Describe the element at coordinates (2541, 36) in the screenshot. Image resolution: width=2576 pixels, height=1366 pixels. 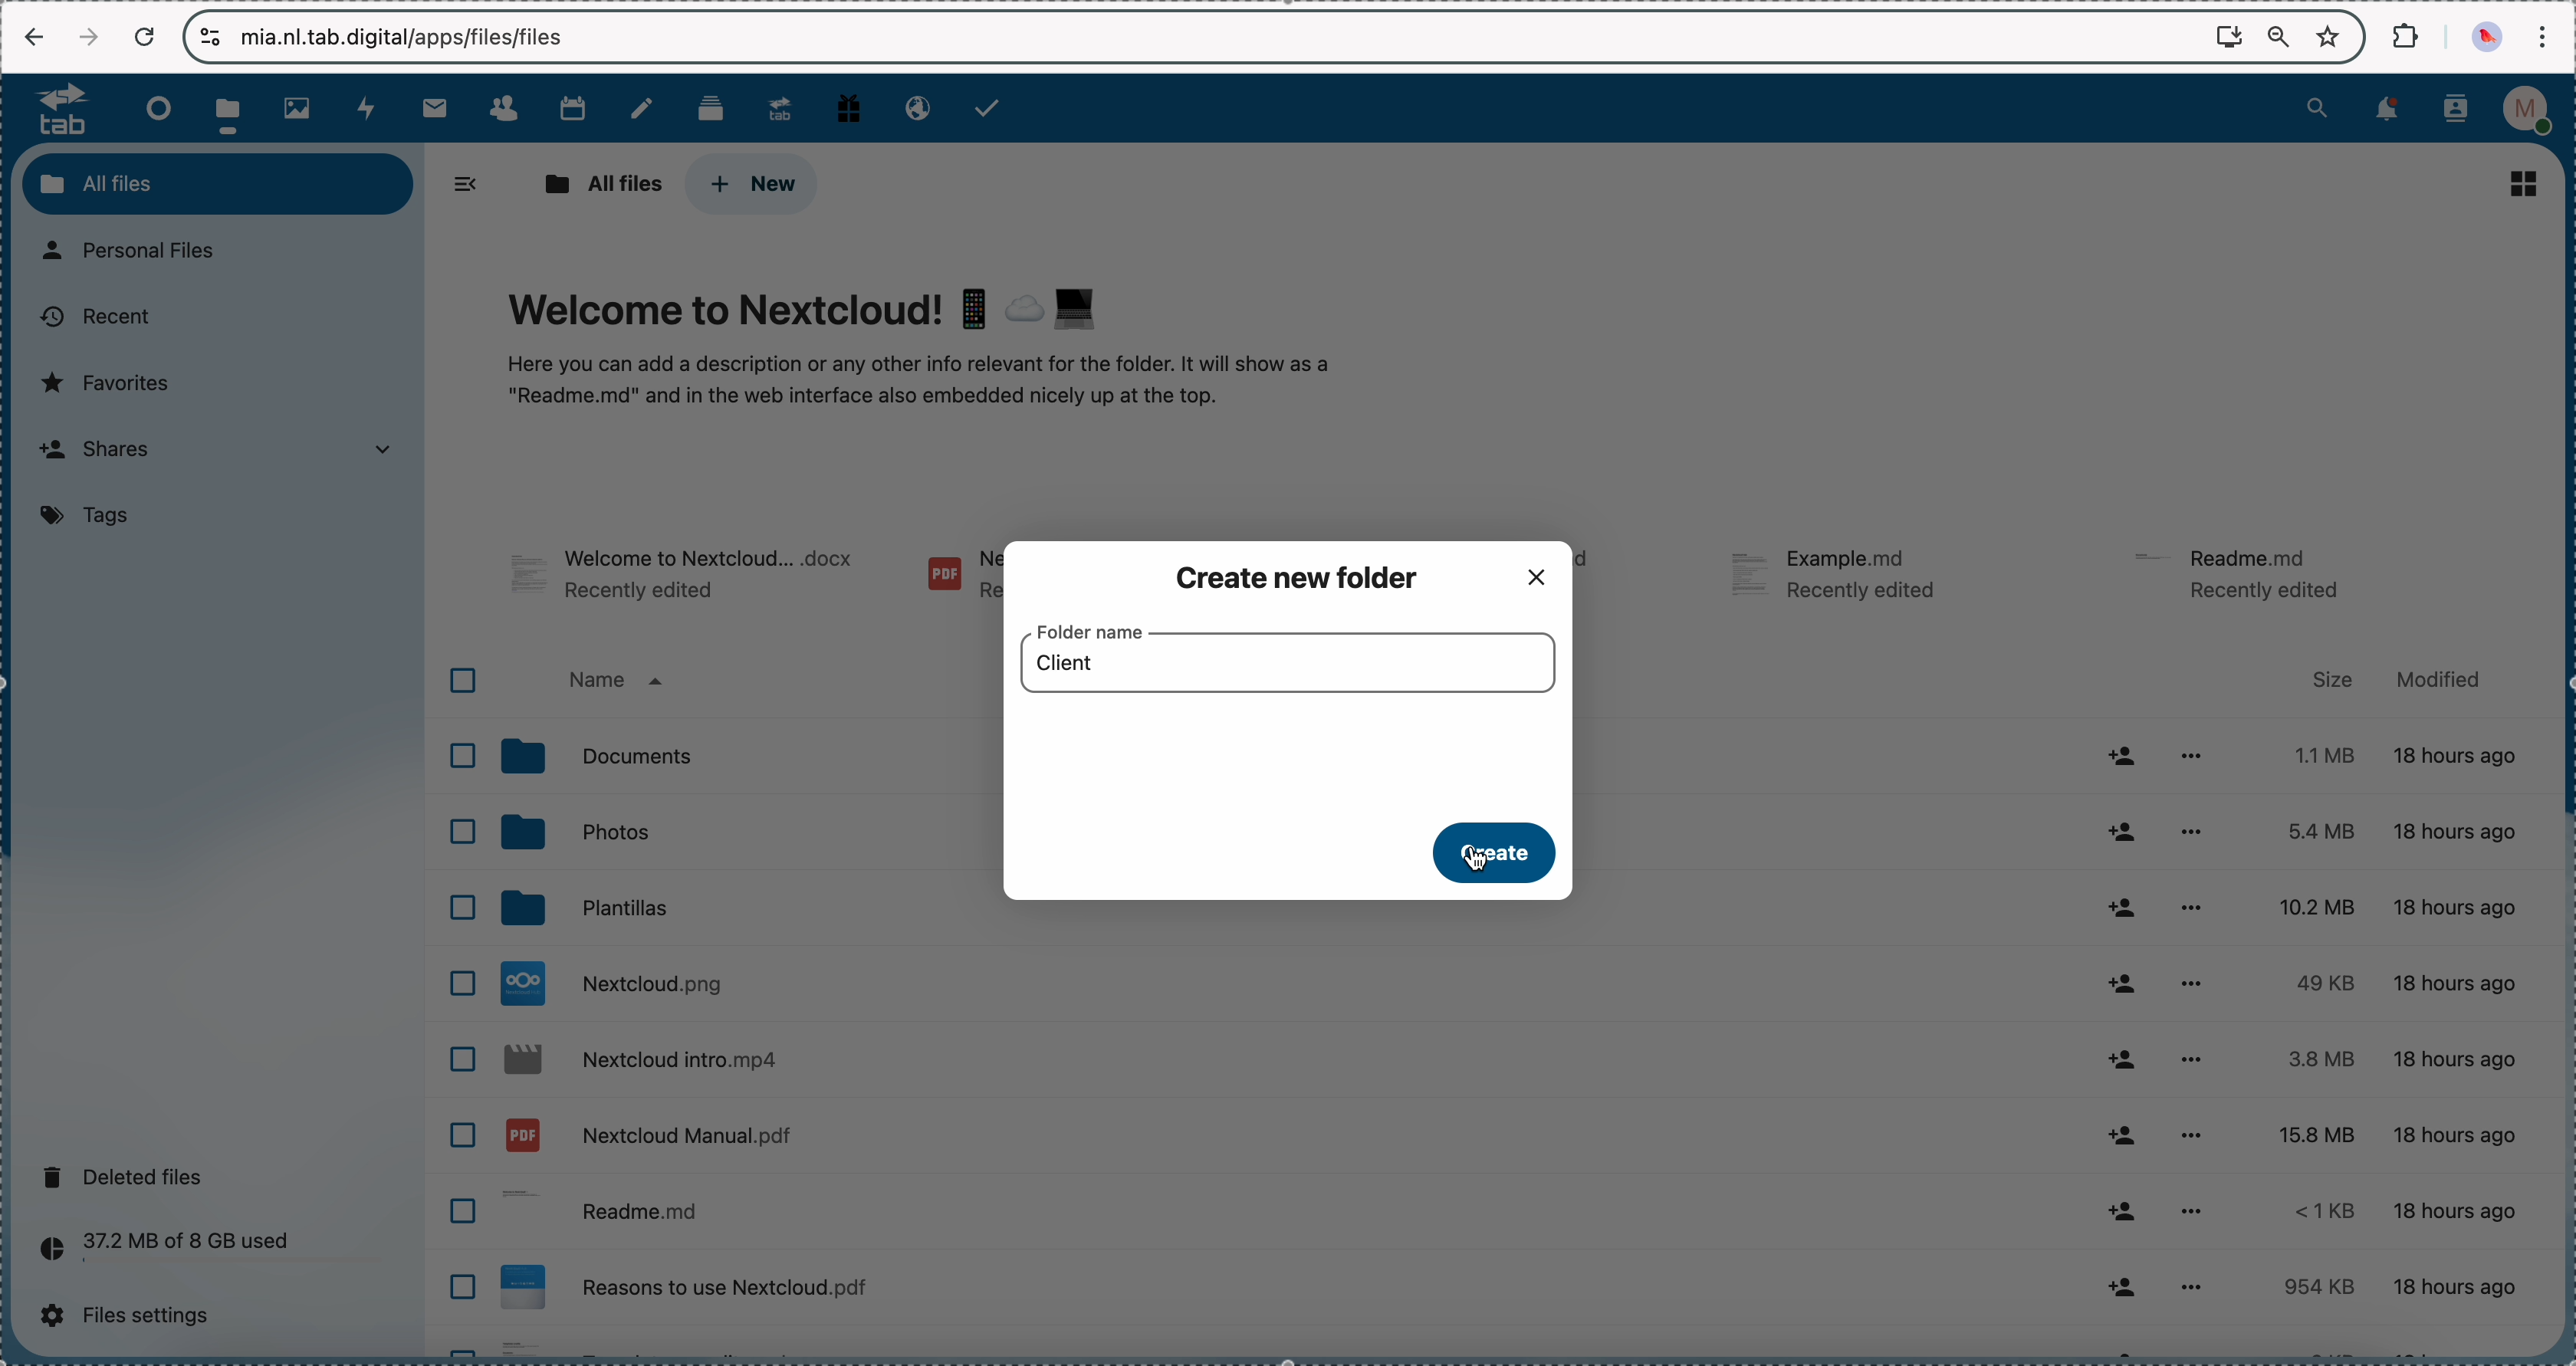
I see `customize and control Google Chrome` at that location.